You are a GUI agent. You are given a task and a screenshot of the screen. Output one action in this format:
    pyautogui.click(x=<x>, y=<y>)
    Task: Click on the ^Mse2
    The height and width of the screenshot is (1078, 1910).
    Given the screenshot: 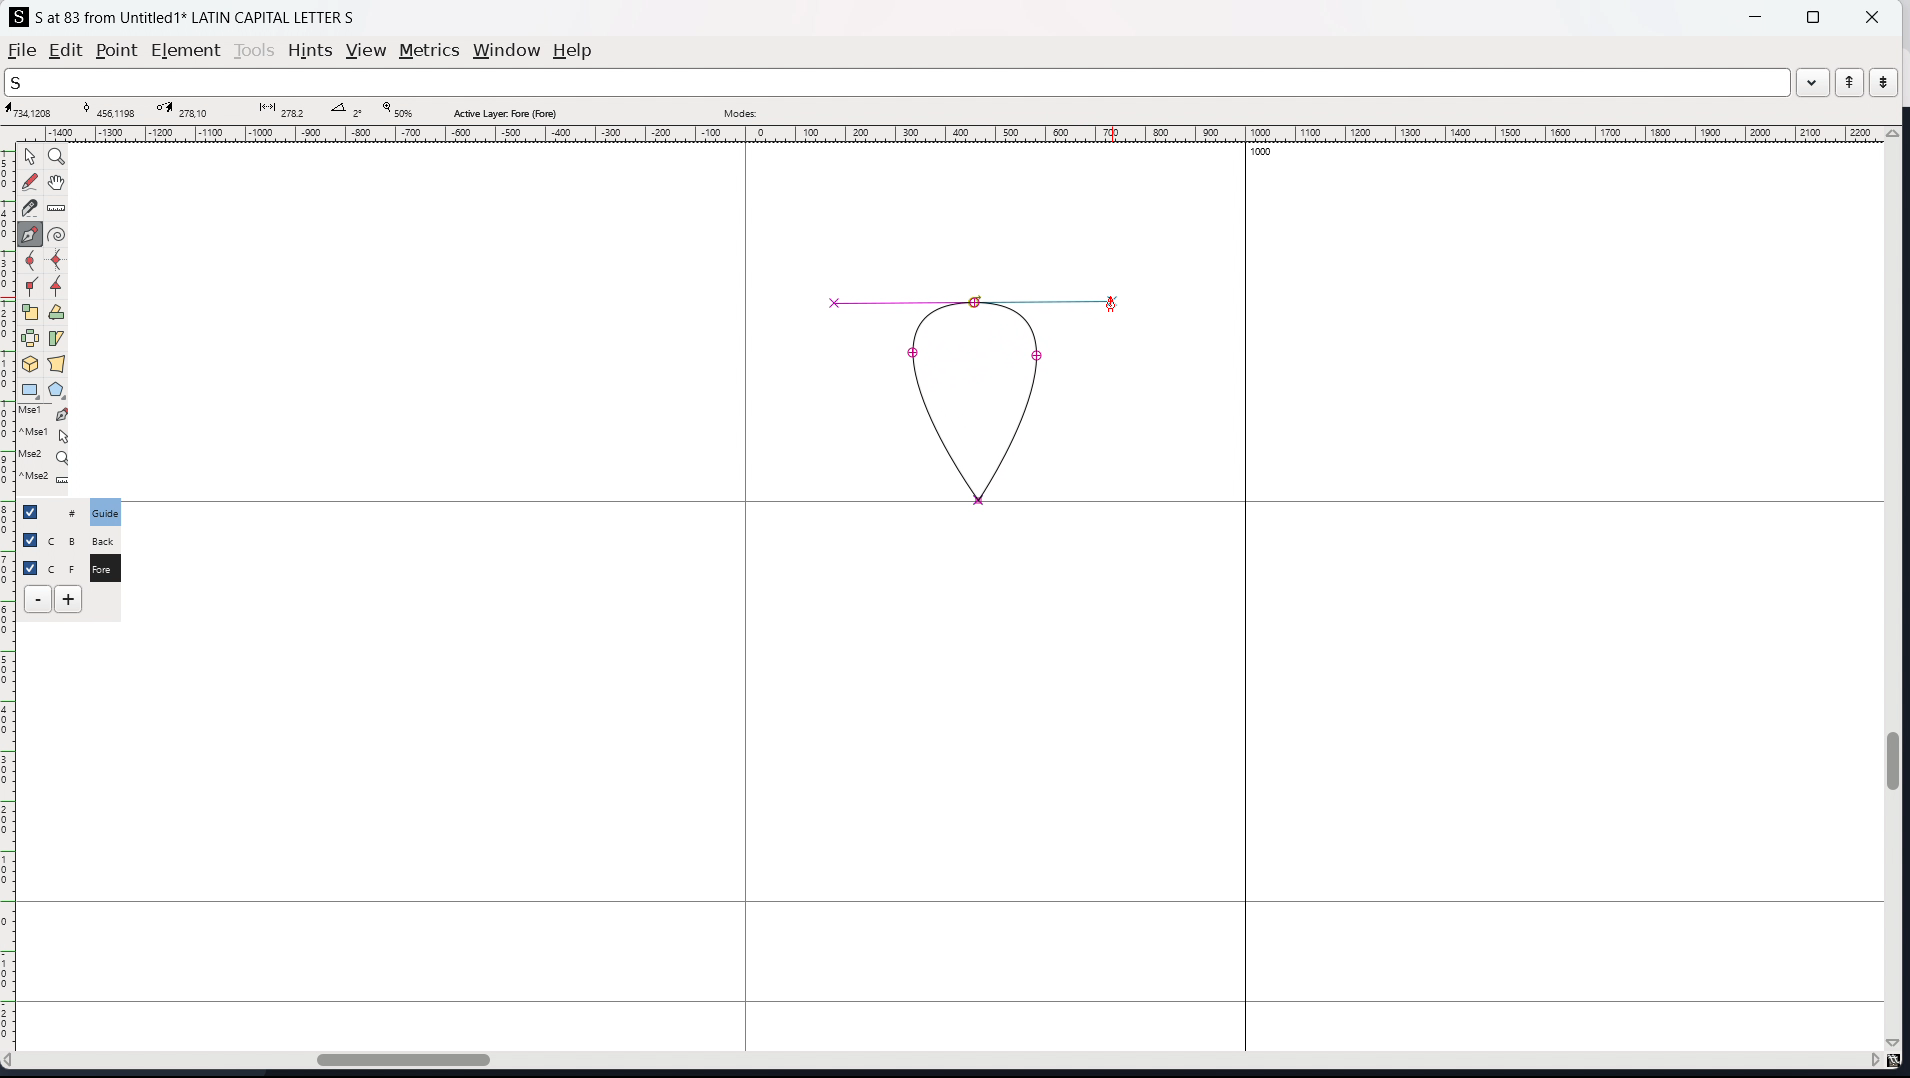 What is the action you would take?
    pyautogui.click(x=46, y=480)
    